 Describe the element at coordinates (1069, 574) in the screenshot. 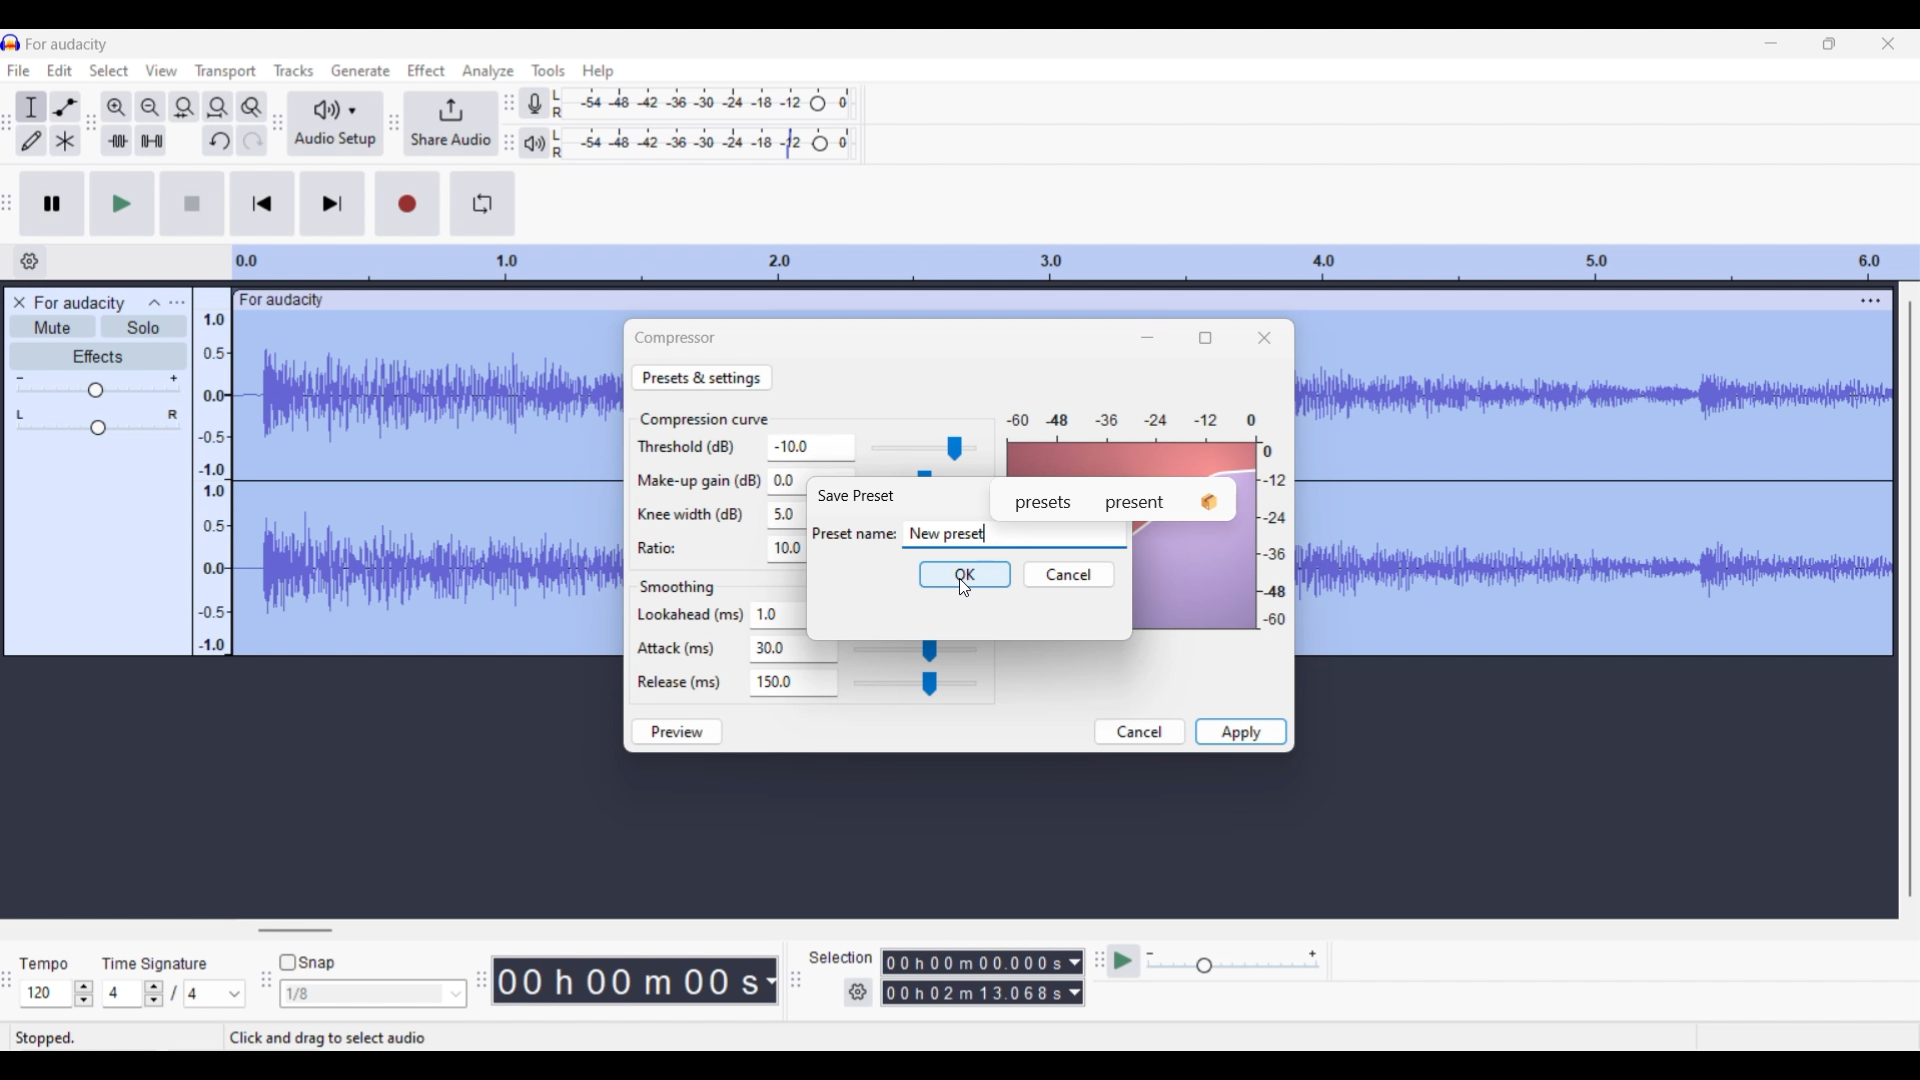

I see `Cancel` at that location.